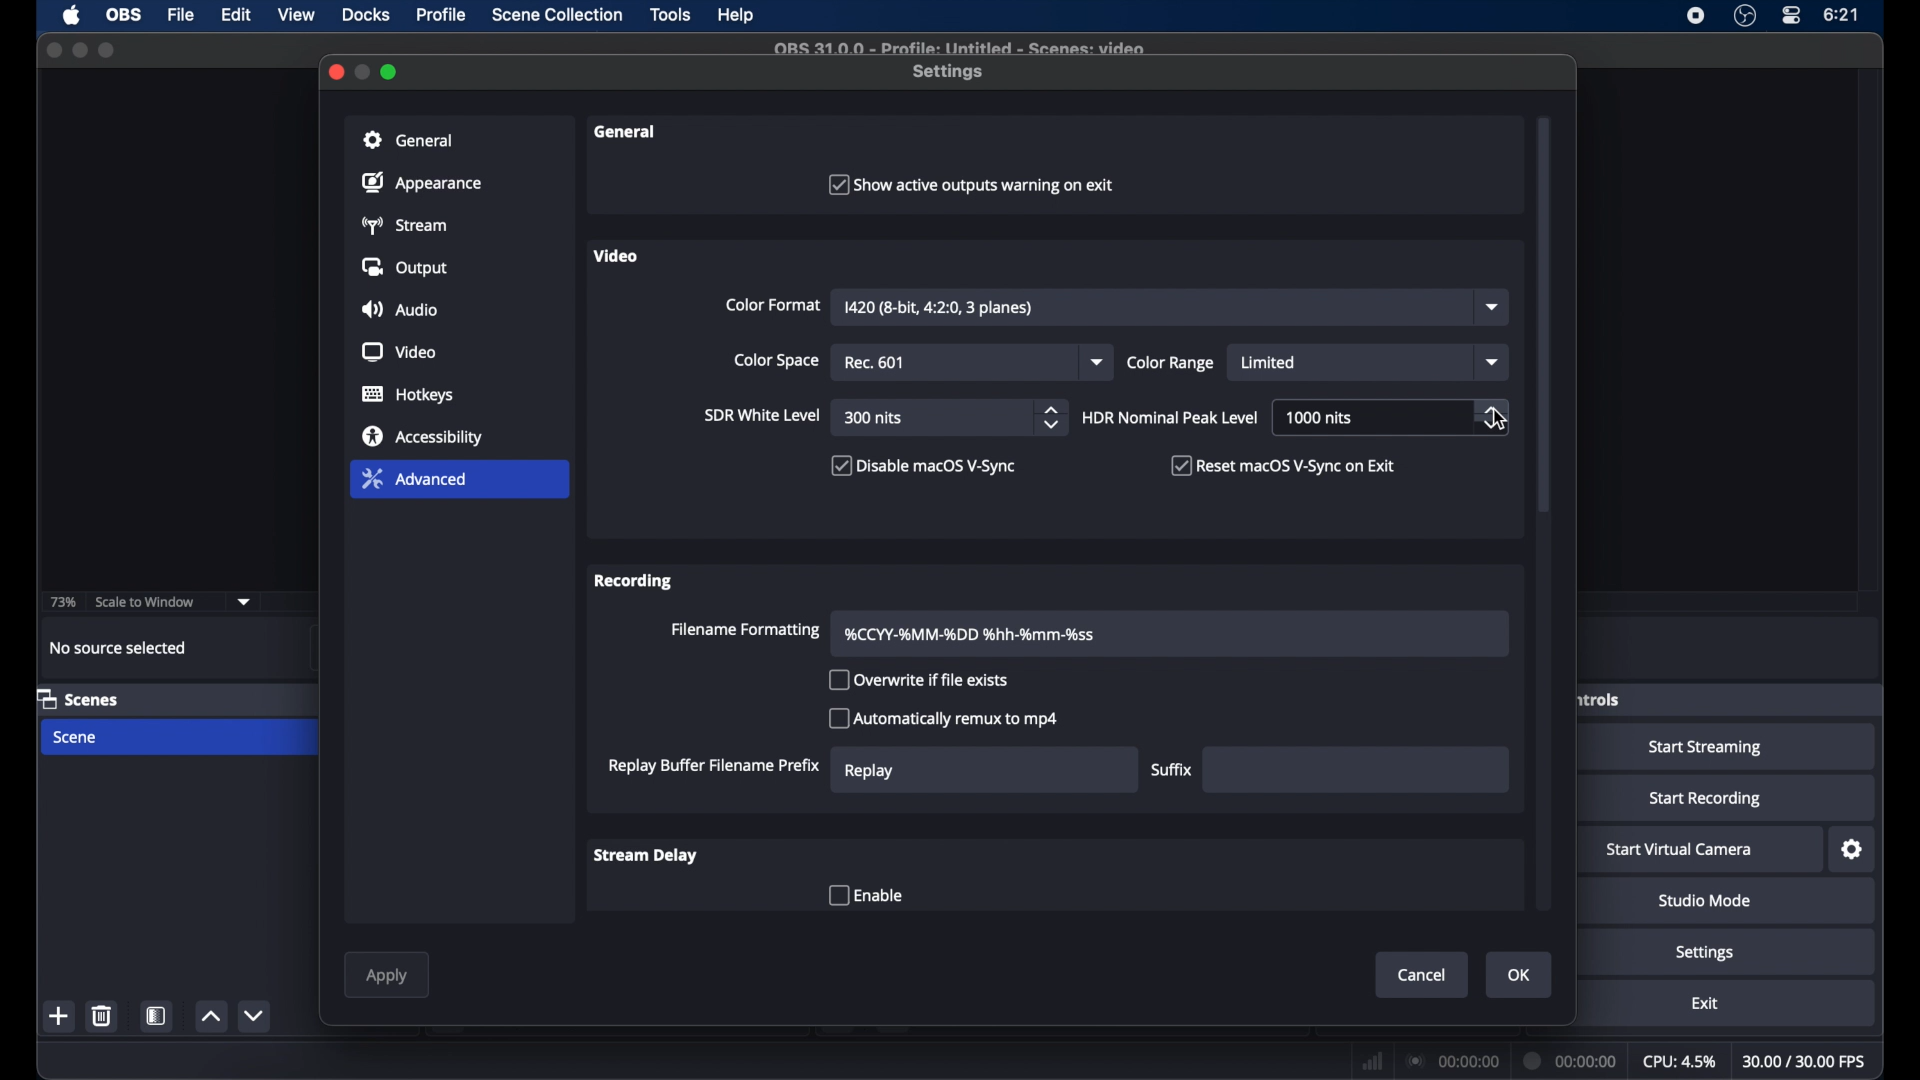  I want to click on cursor, so click(1499, 422).